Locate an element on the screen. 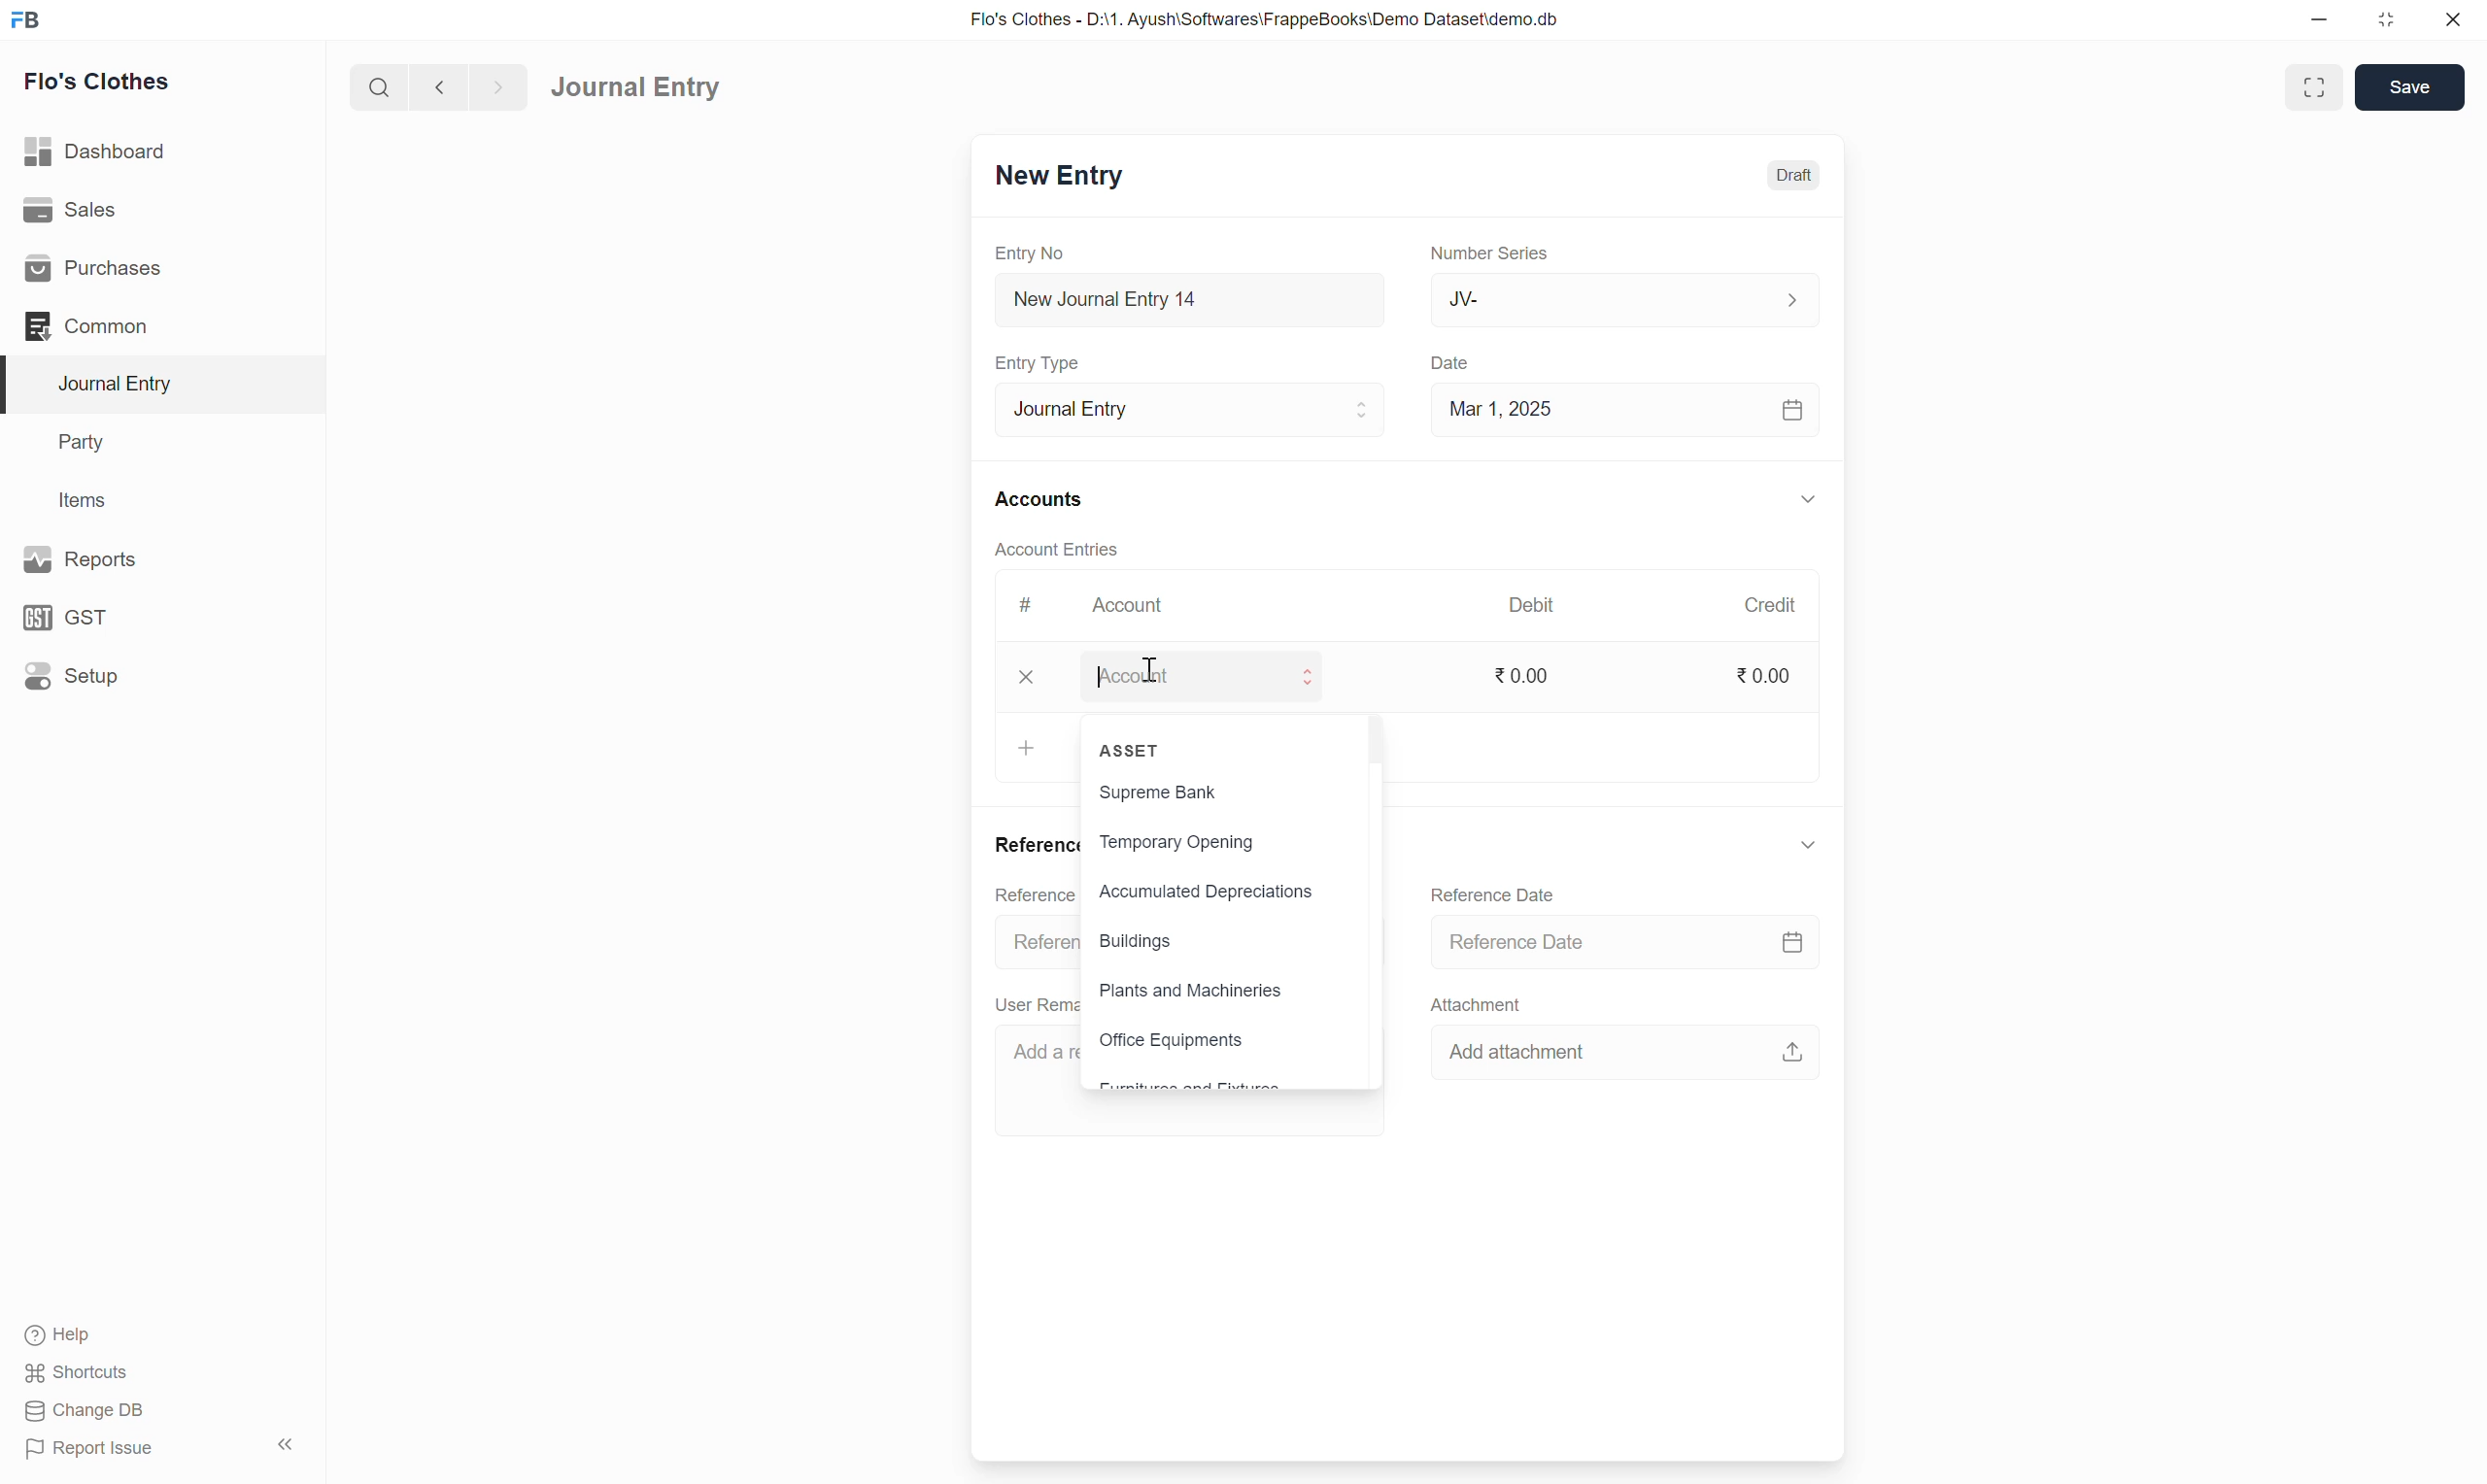 This screenshot has height=1484, width=2487. Account Entries is located at coordinates (1058, 547).